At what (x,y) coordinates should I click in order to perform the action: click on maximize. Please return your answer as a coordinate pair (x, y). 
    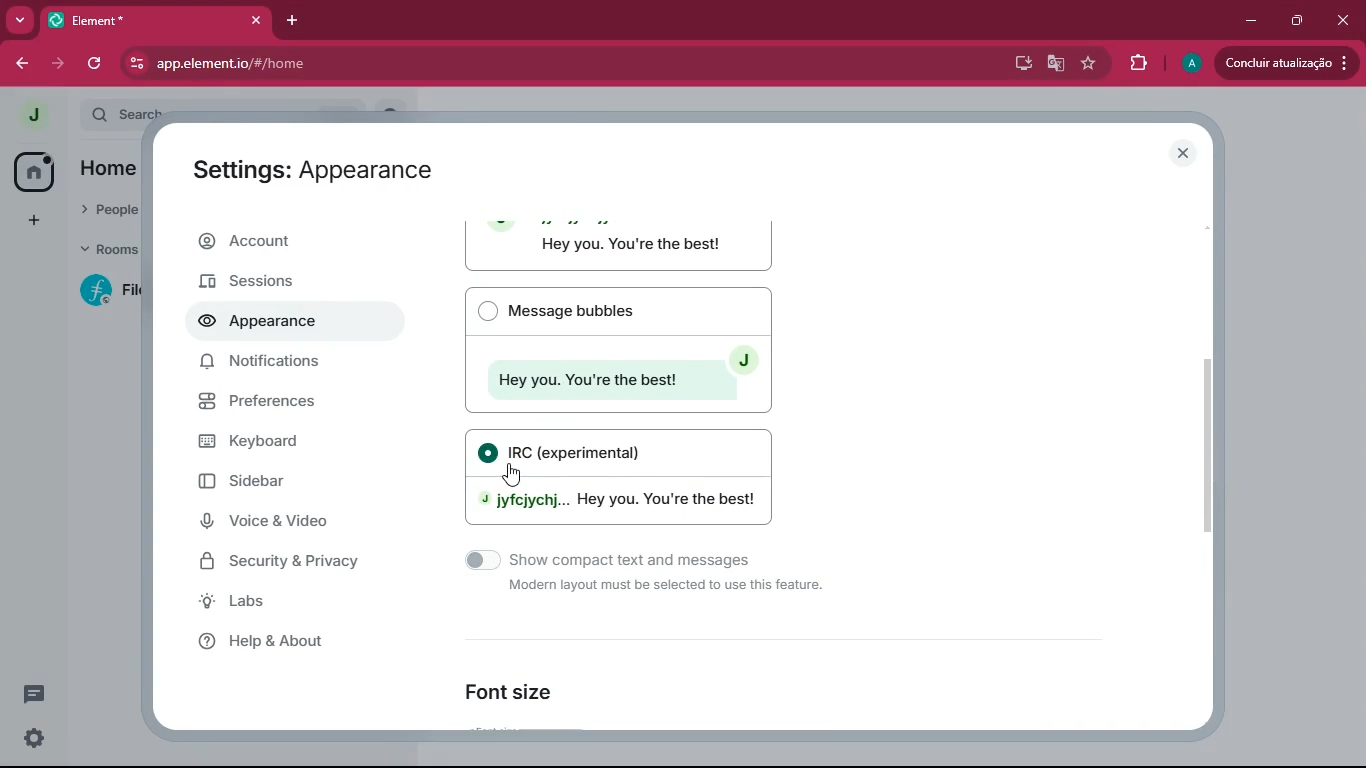
    Looking at the image, I should click on (1301, 19).